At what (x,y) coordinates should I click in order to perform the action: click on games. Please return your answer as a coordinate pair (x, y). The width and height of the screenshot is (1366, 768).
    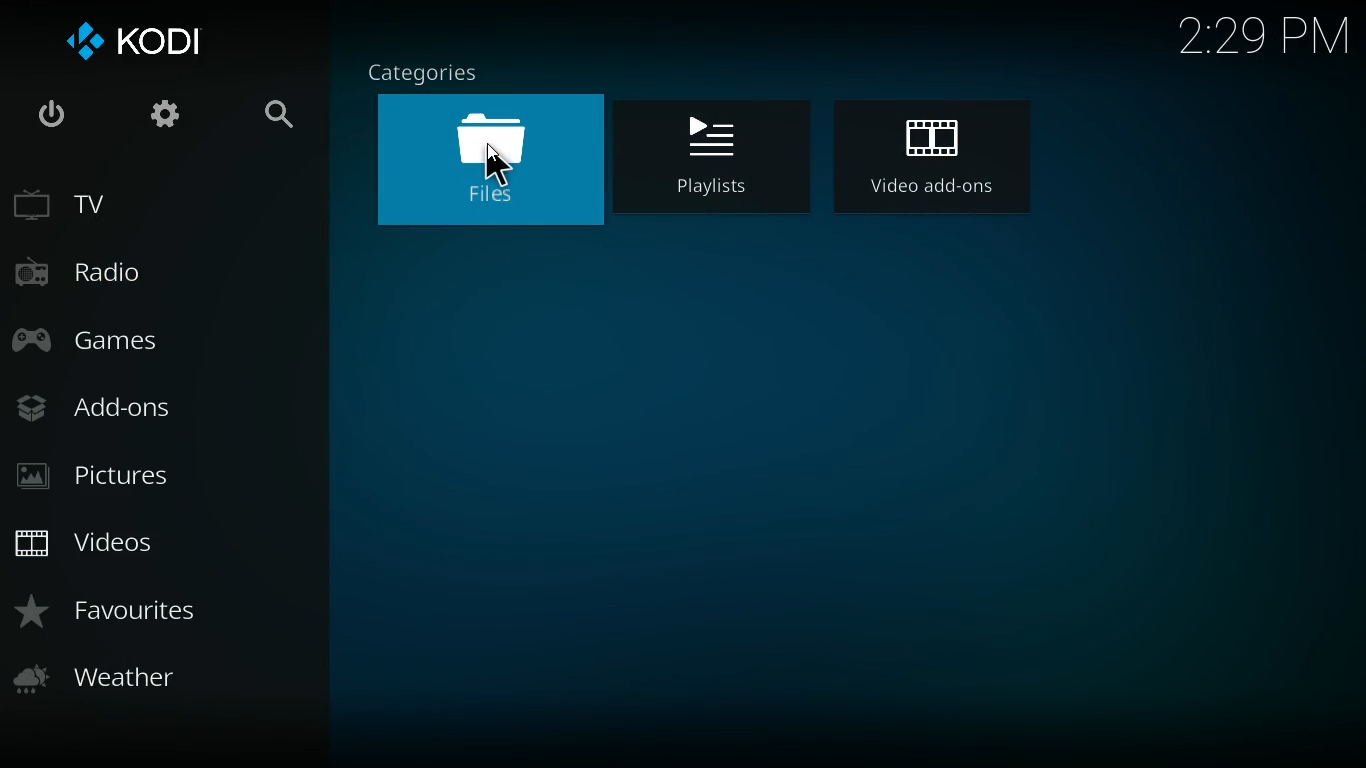
    Looking at the image, I should click on (155, 338).